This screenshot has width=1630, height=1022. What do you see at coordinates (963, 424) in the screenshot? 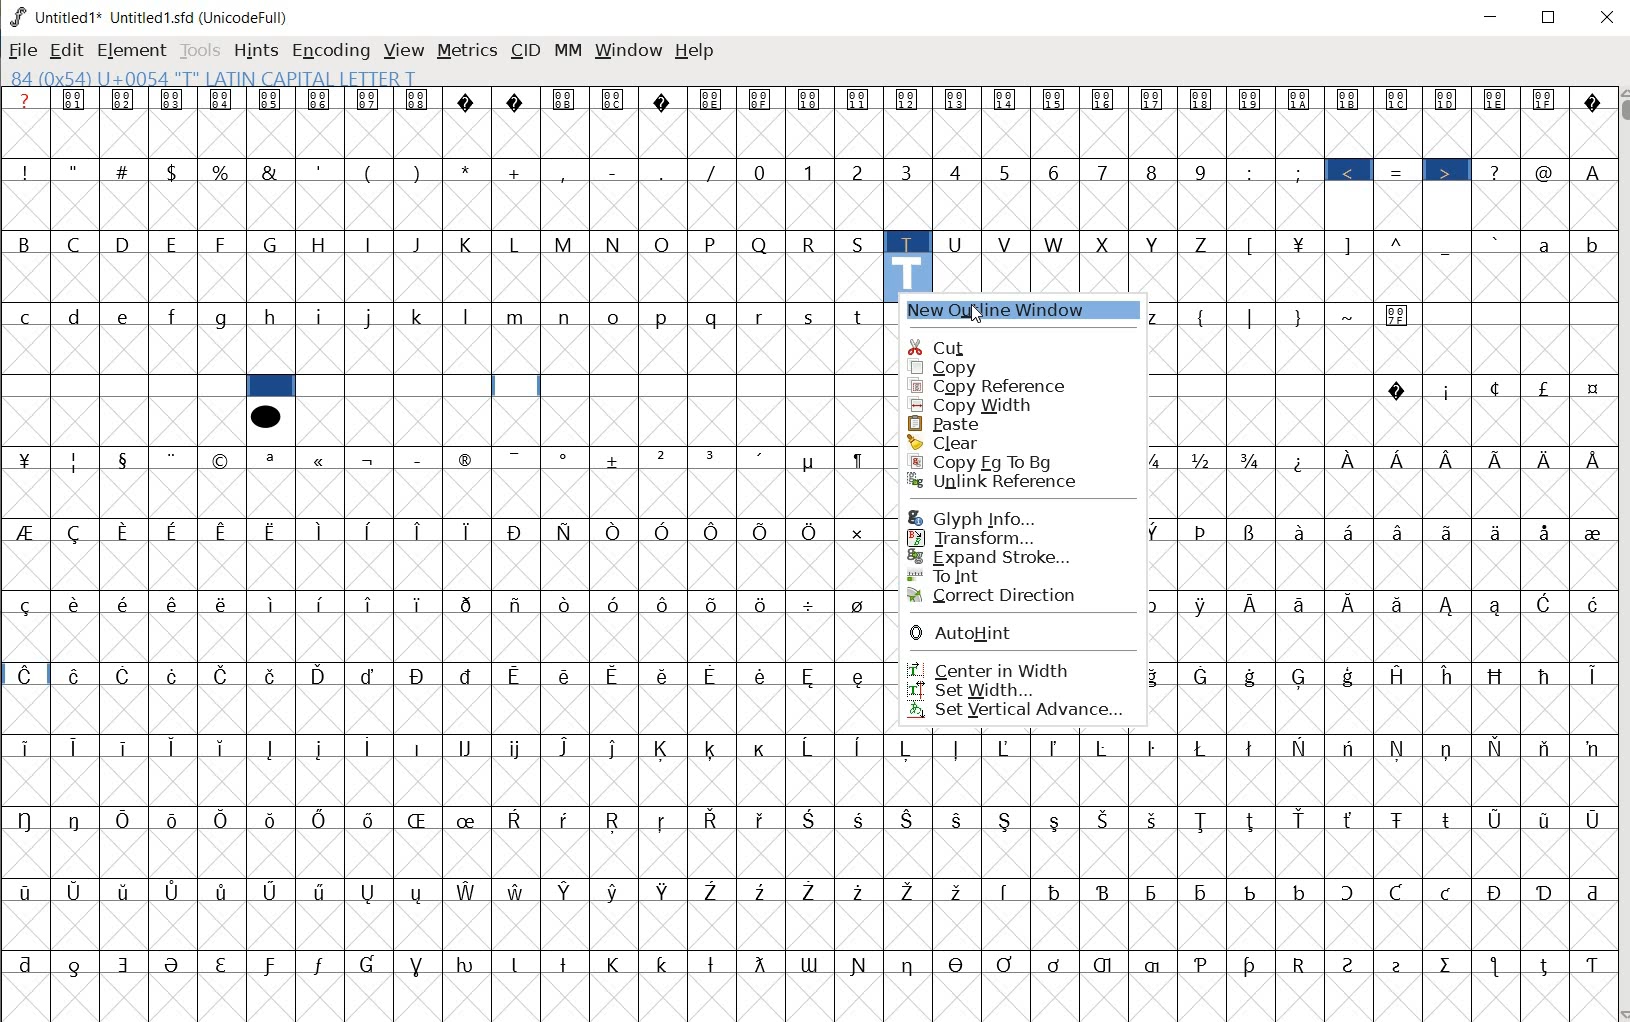
I see `paste` at bounding box center [963, 424].